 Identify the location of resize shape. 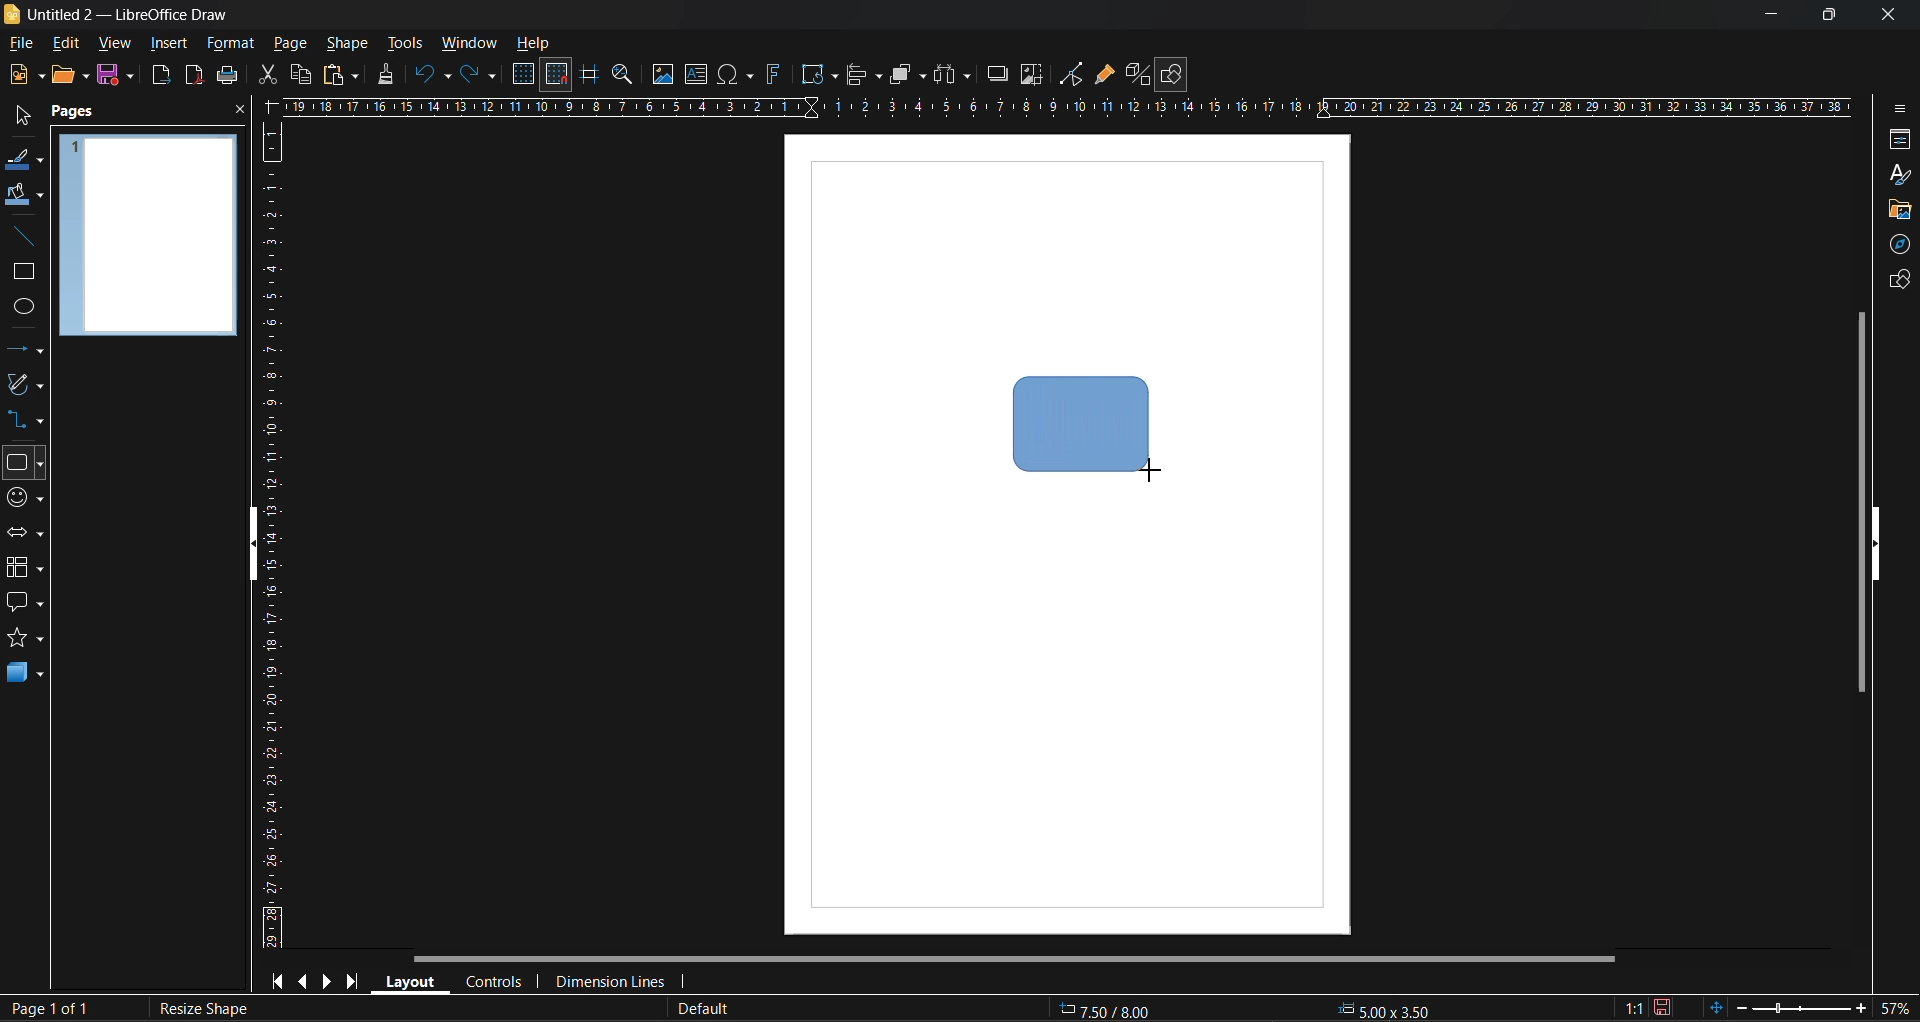
(207, 1009).